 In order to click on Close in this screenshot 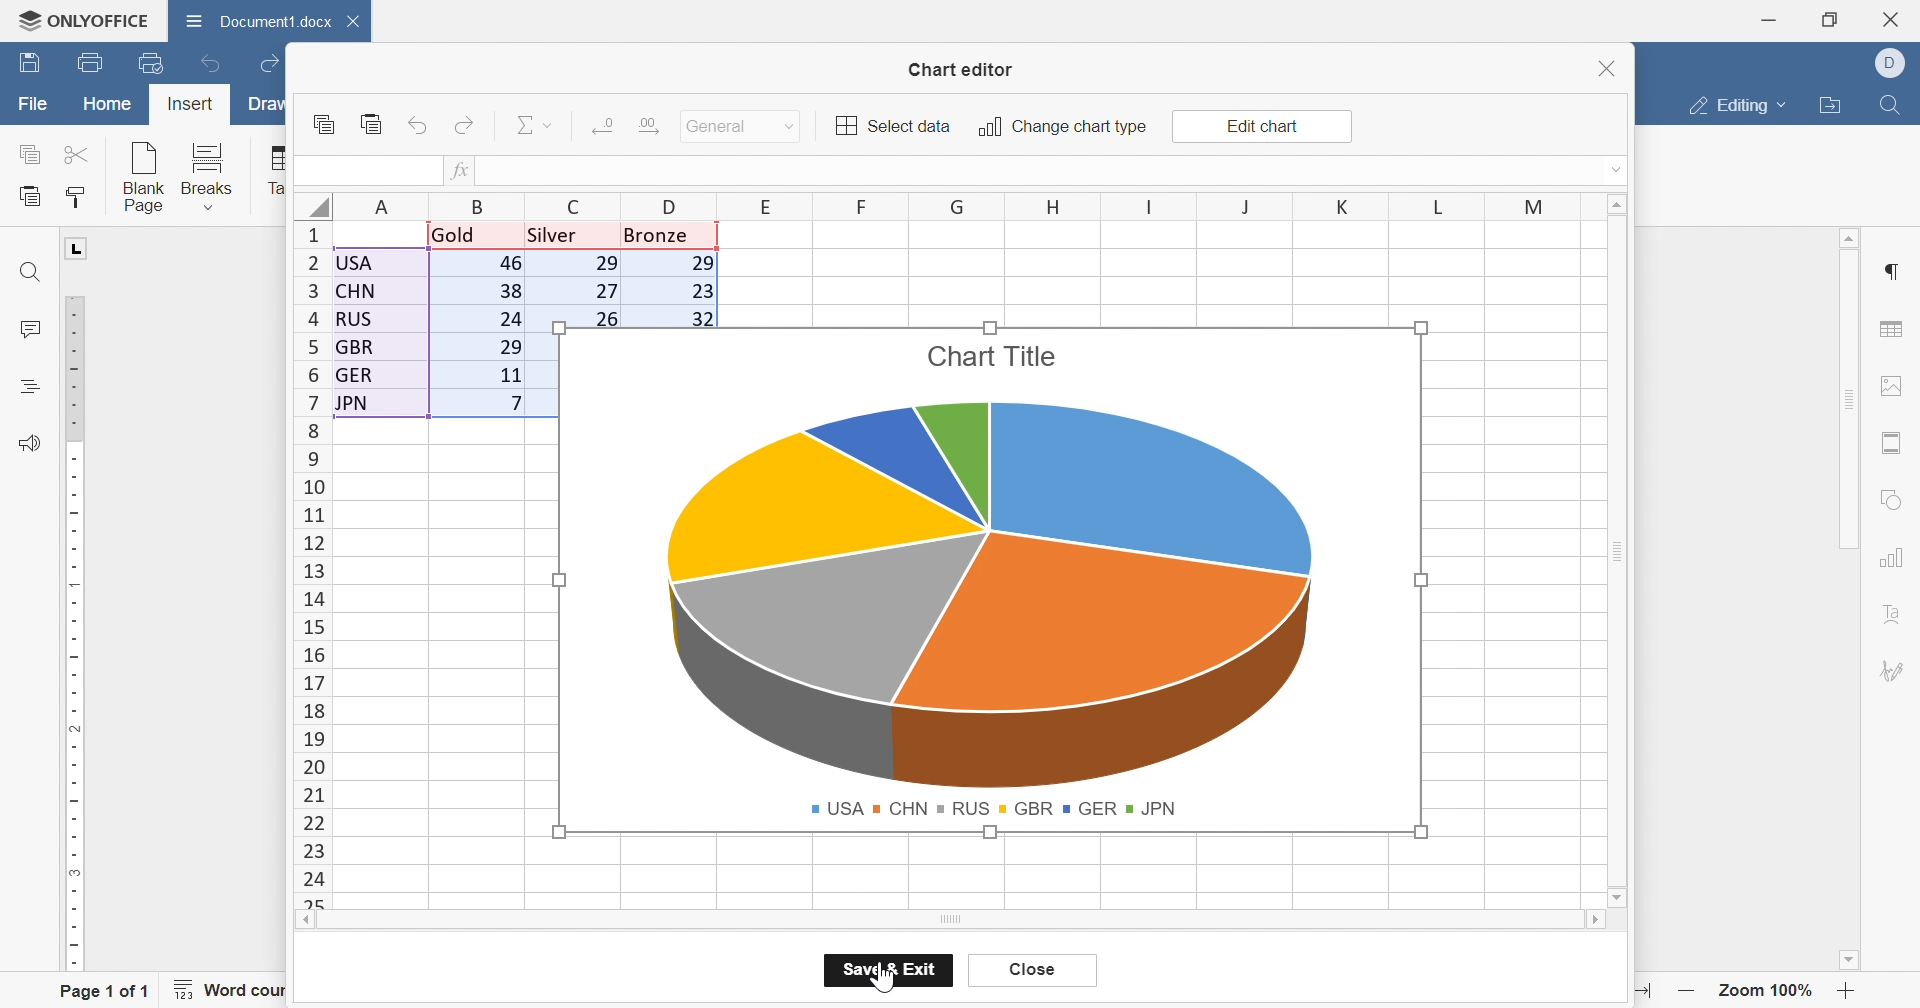, I will do `click(1607, 66)`.